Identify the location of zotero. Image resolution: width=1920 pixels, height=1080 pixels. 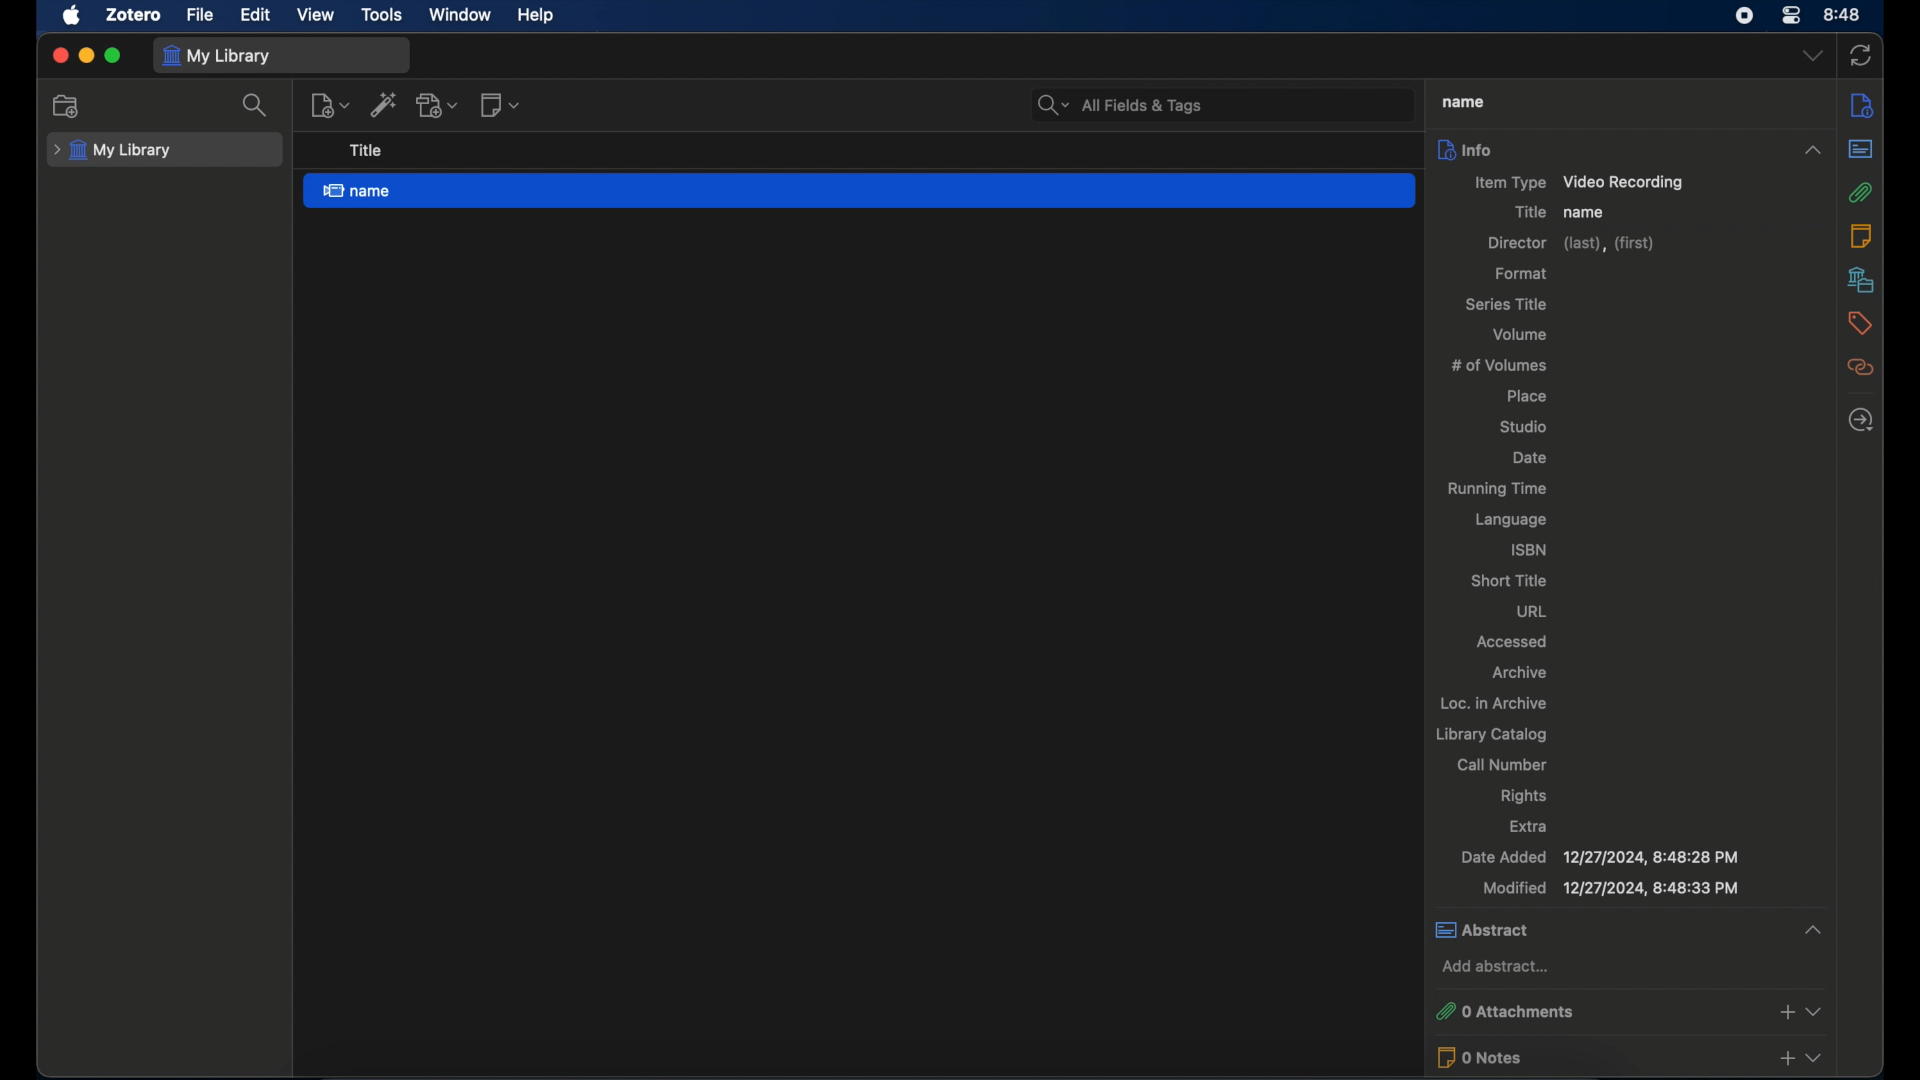
(132, 14).